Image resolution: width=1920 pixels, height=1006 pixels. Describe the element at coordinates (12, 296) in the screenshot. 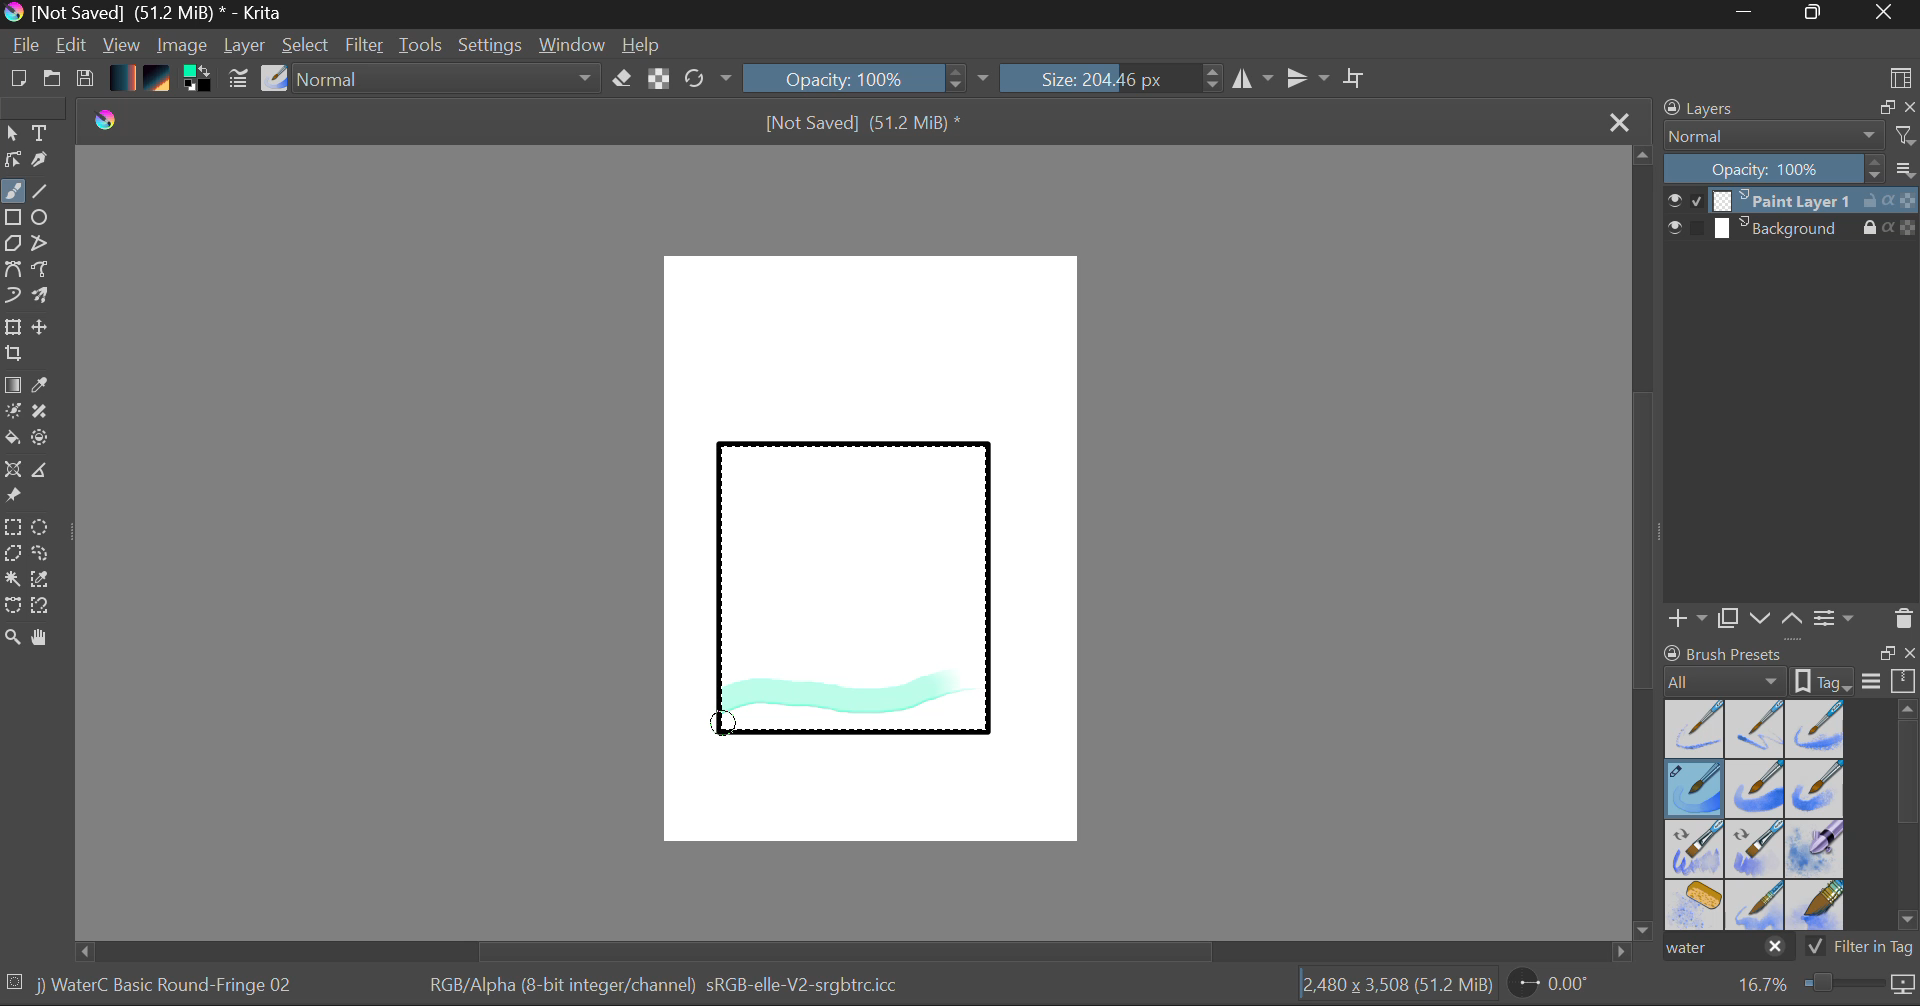

I see `Dynamic Brush` at that location.